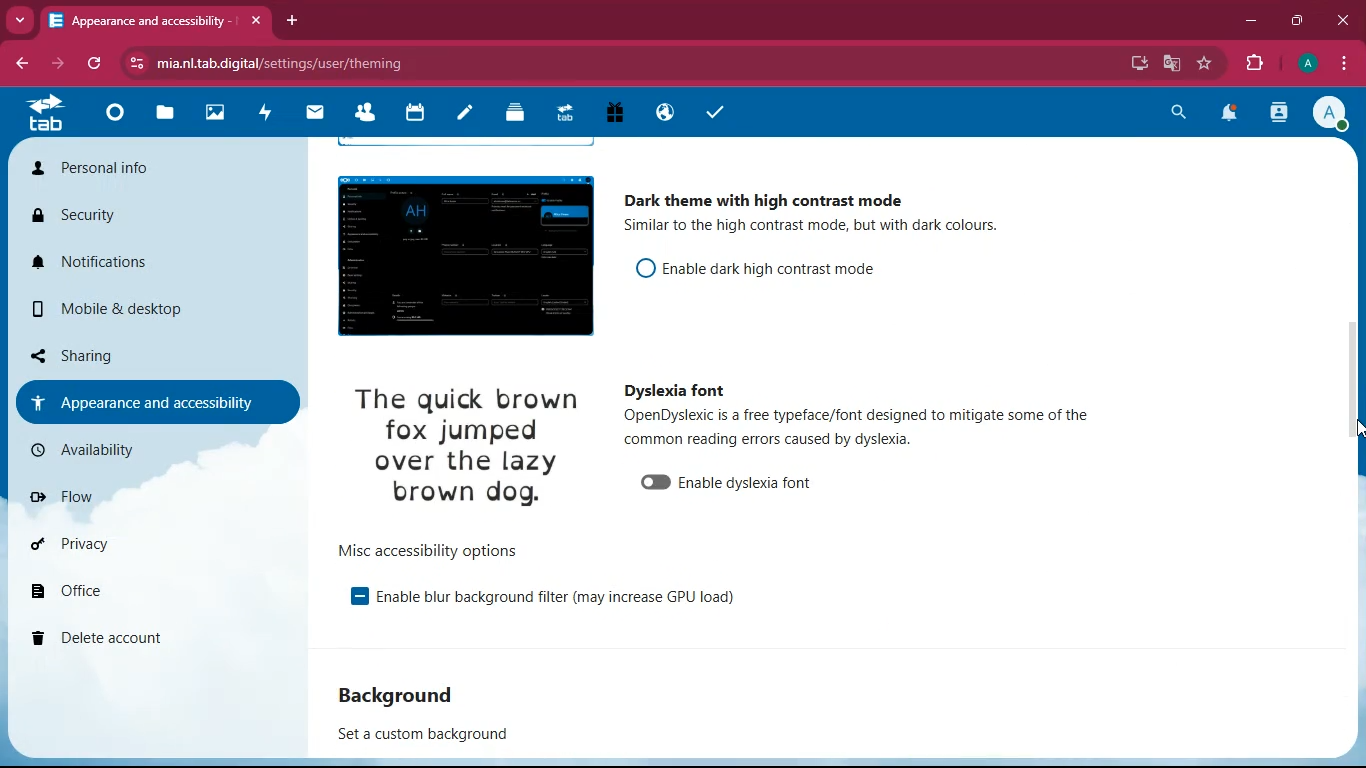 This screenshot has height=768, width=1366. Describe the element at coordinates (220, 113) in the screenshot. I see `images` at that location.